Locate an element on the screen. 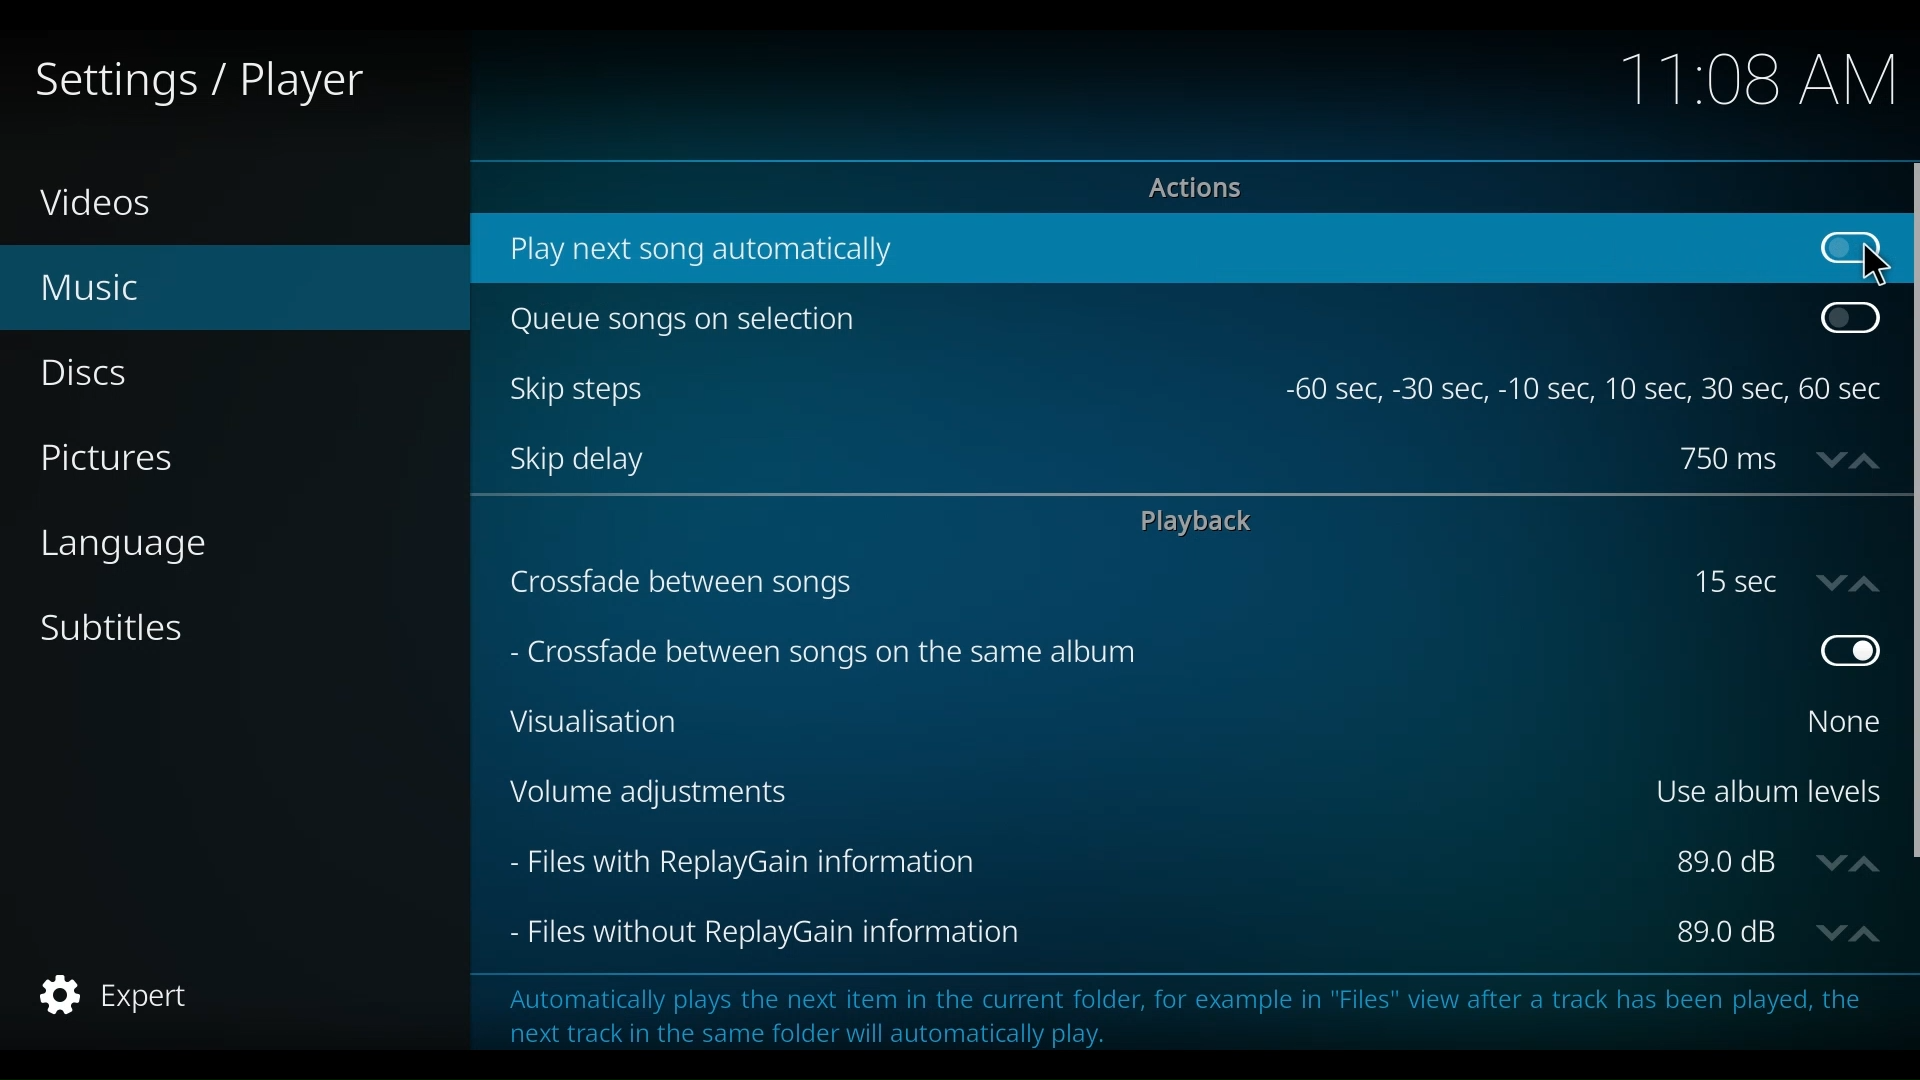 The height and width of the screenshot is (1080, 1920). Files without ReplayGain information dB is located at coordinates (1727, 934).